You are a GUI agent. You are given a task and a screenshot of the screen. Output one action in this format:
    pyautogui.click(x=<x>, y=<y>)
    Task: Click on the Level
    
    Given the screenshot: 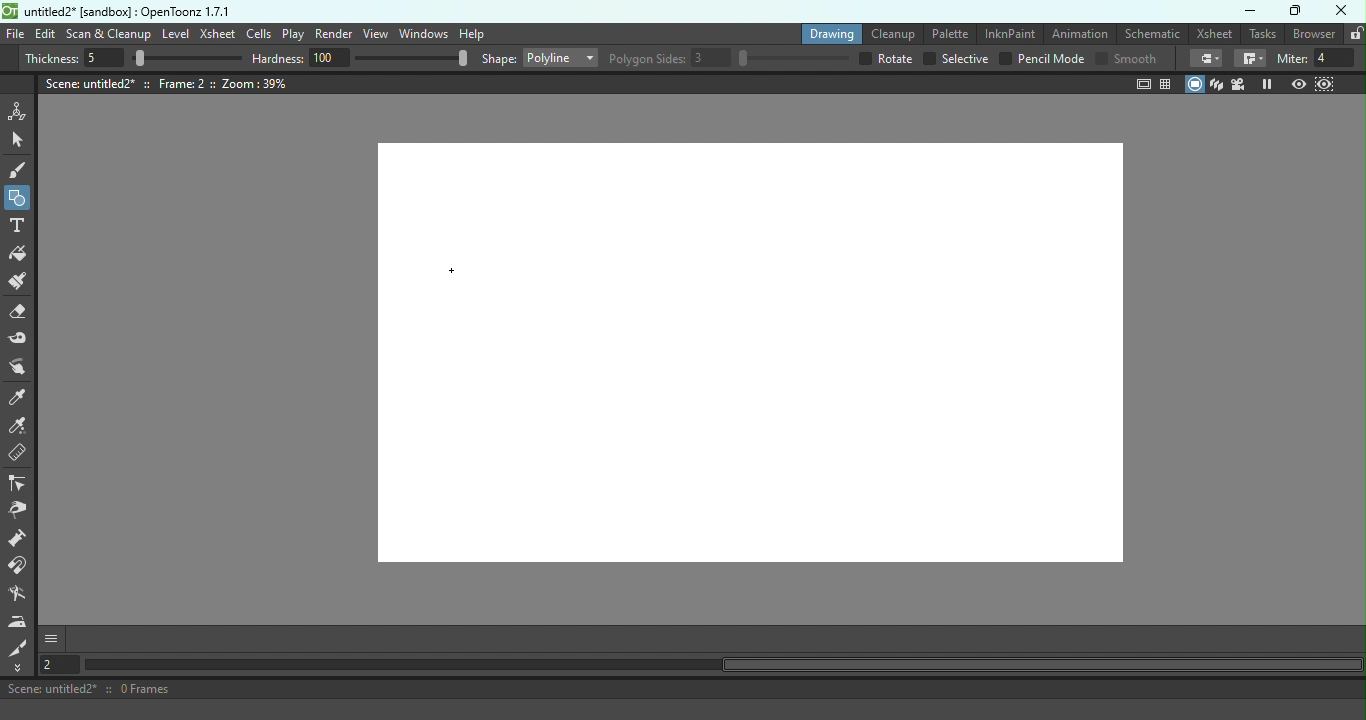 What is the action you would take?
    pyautogui.click(x=175, y=34)
    